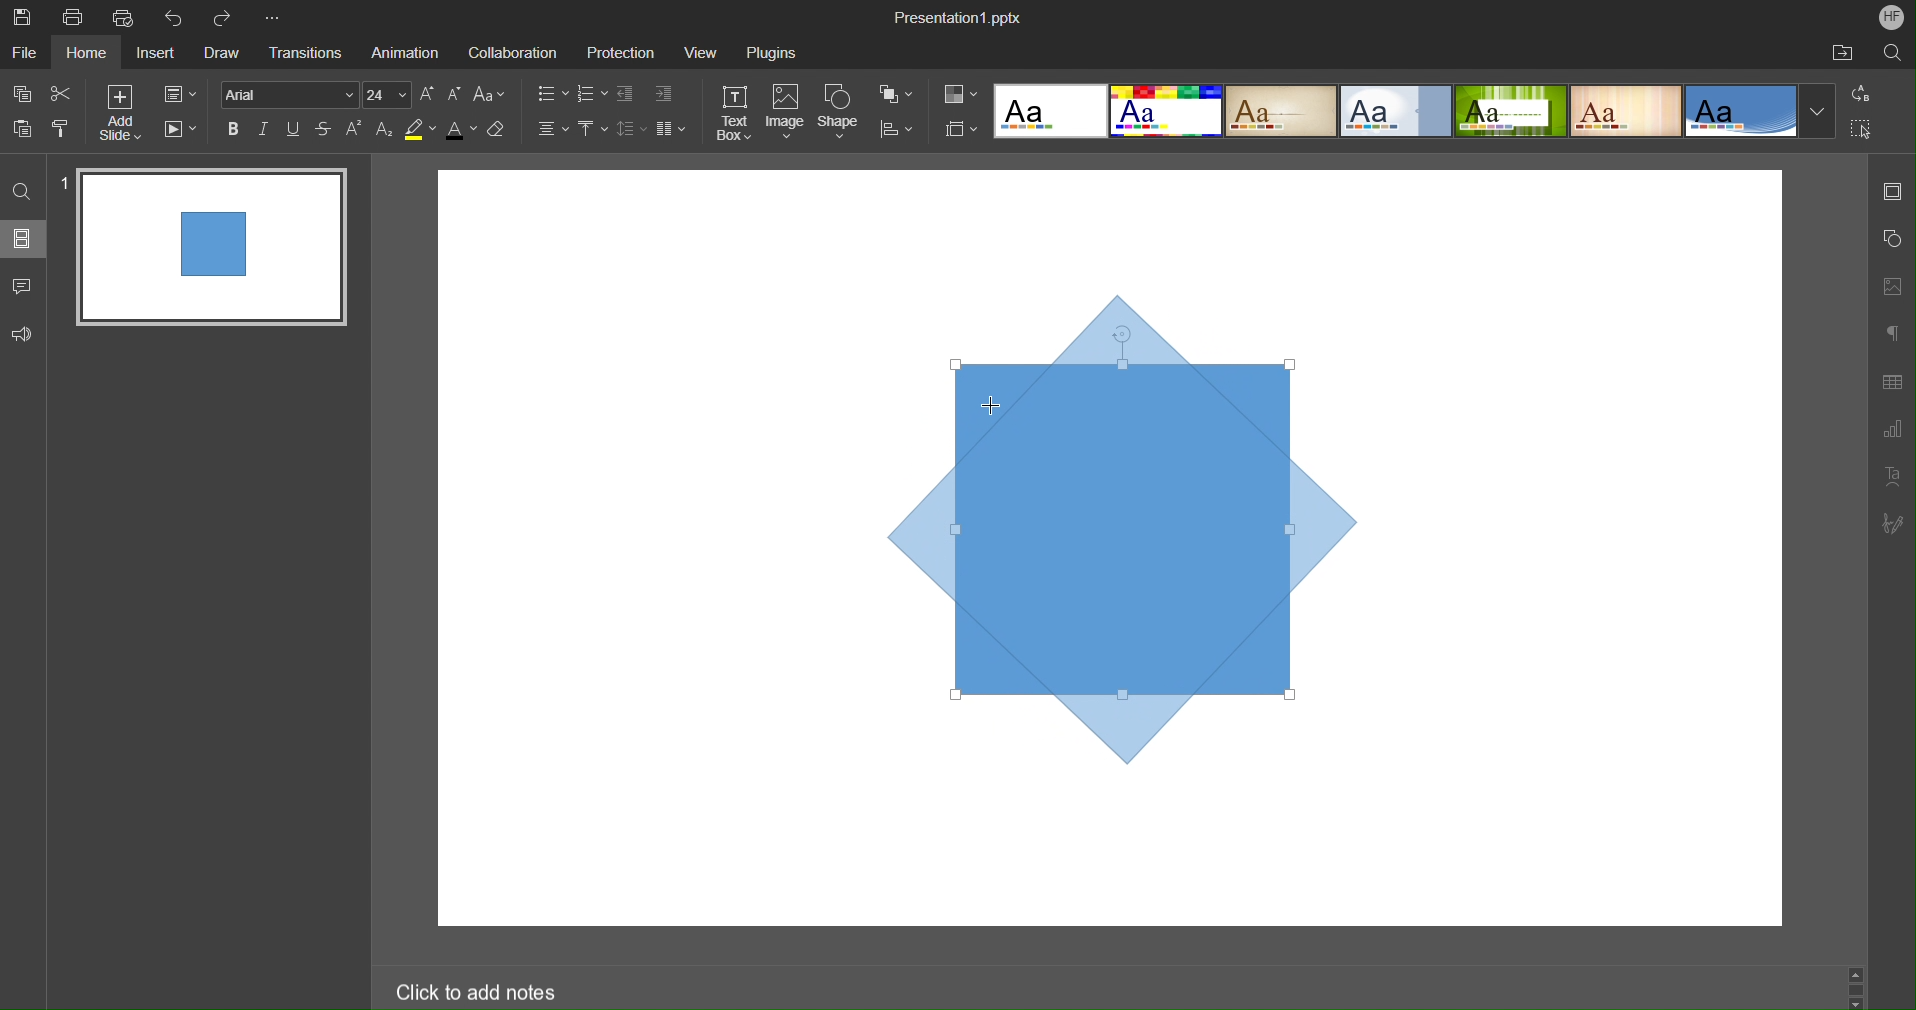  Describe the element at coordinates (1121, 520) in the screenshot. I see `Shape (Rotating)` at that location.